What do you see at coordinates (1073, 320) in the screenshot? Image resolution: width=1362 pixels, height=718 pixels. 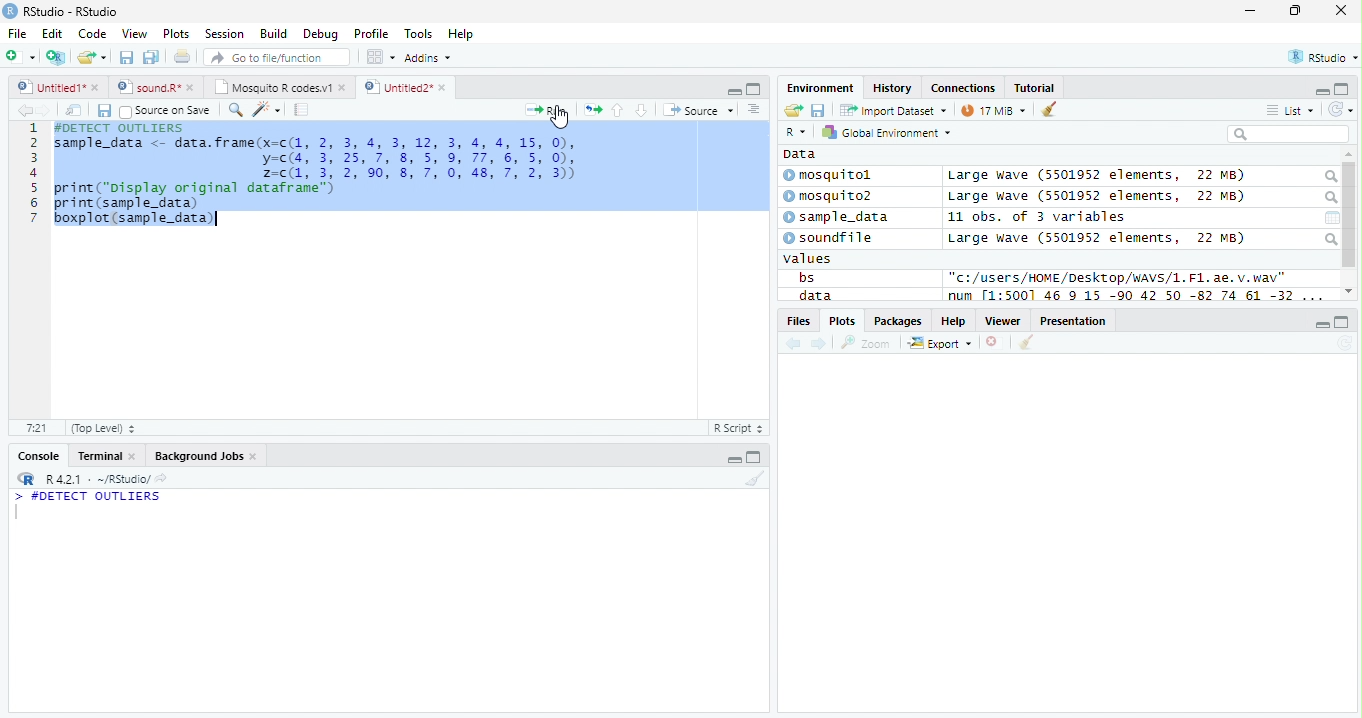 I see `Presentation` at bounding box center [1073, 320].